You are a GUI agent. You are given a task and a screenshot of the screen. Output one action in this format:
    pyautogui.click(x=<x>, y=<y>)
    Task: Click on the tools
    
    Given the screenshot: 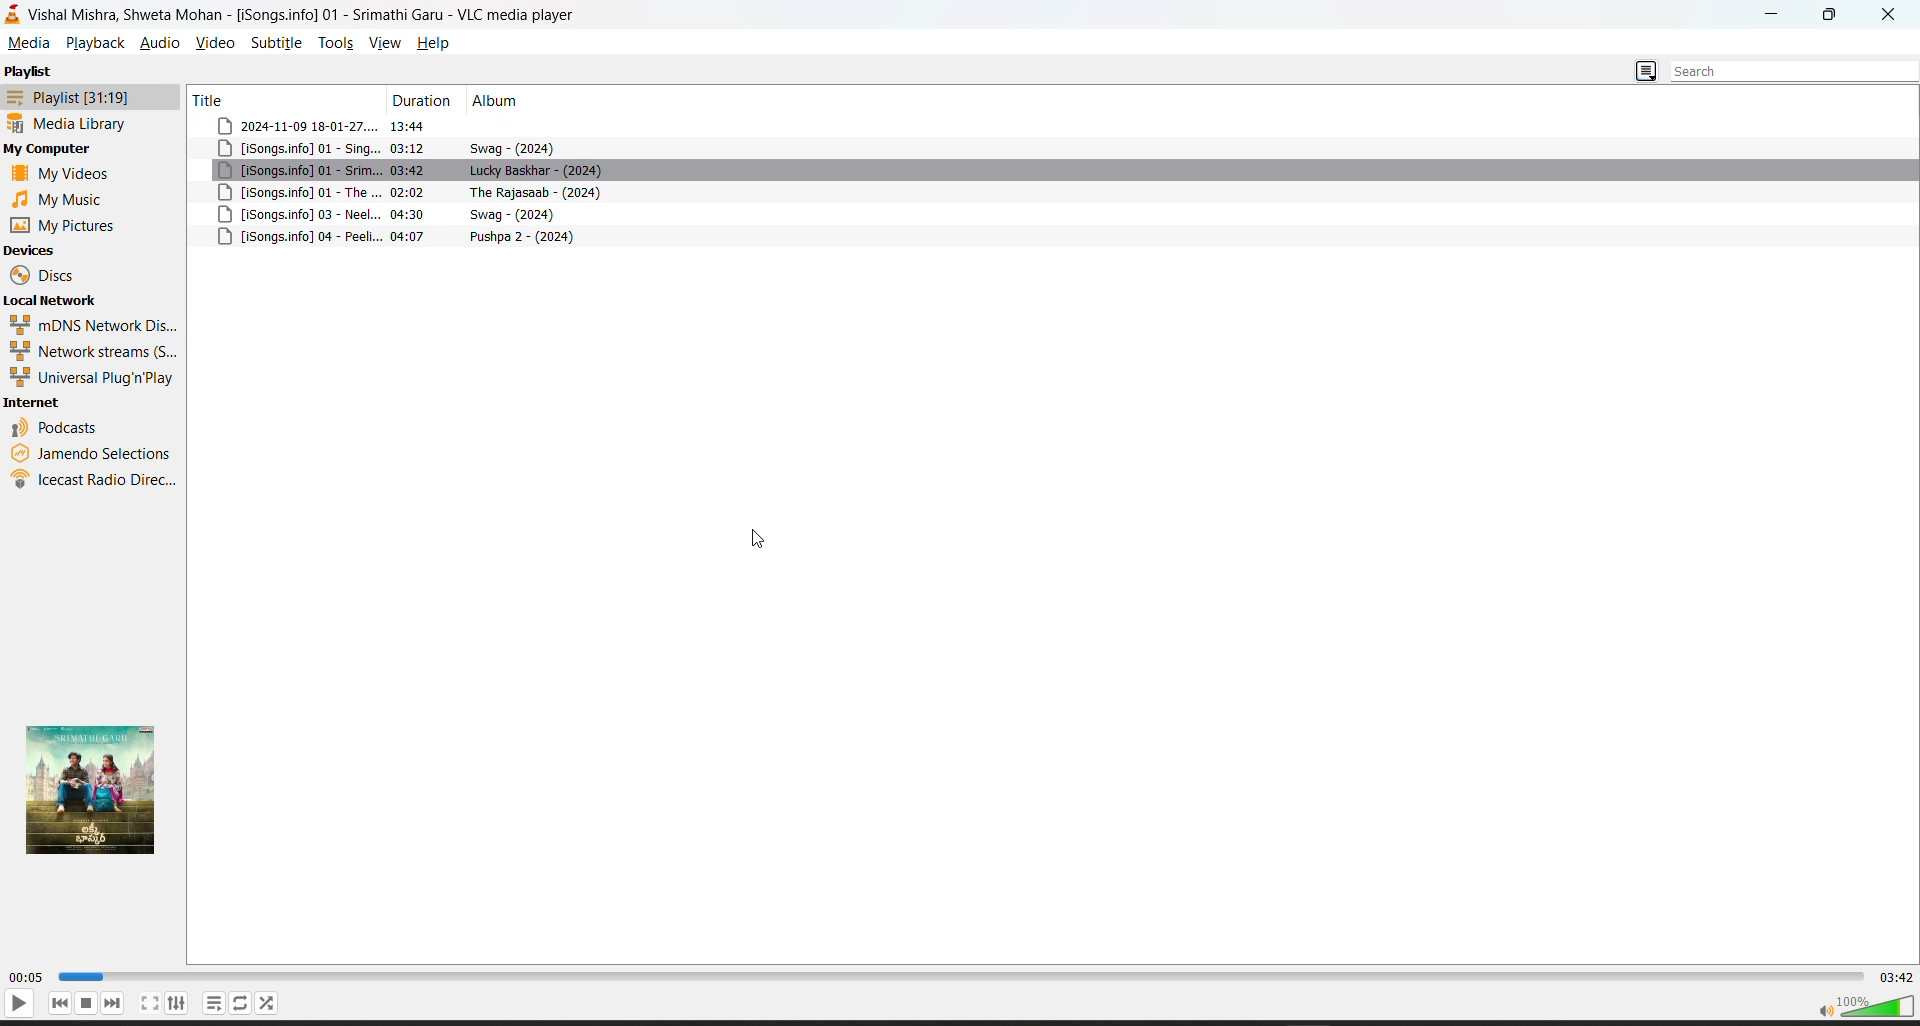 What is the action you would take?
    pyautogui.click(x=336, y=42)
    